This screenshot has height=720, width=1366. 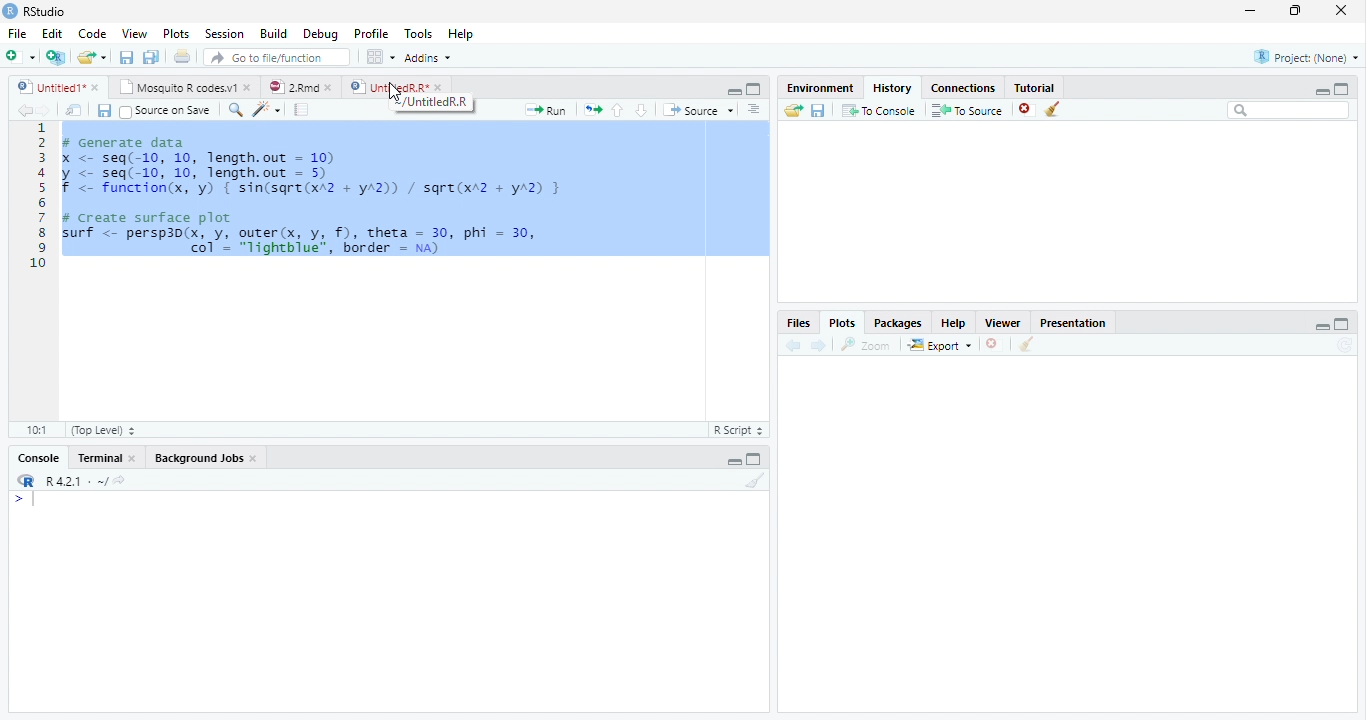 I want to click on Packages, so click(x=898, y=322).